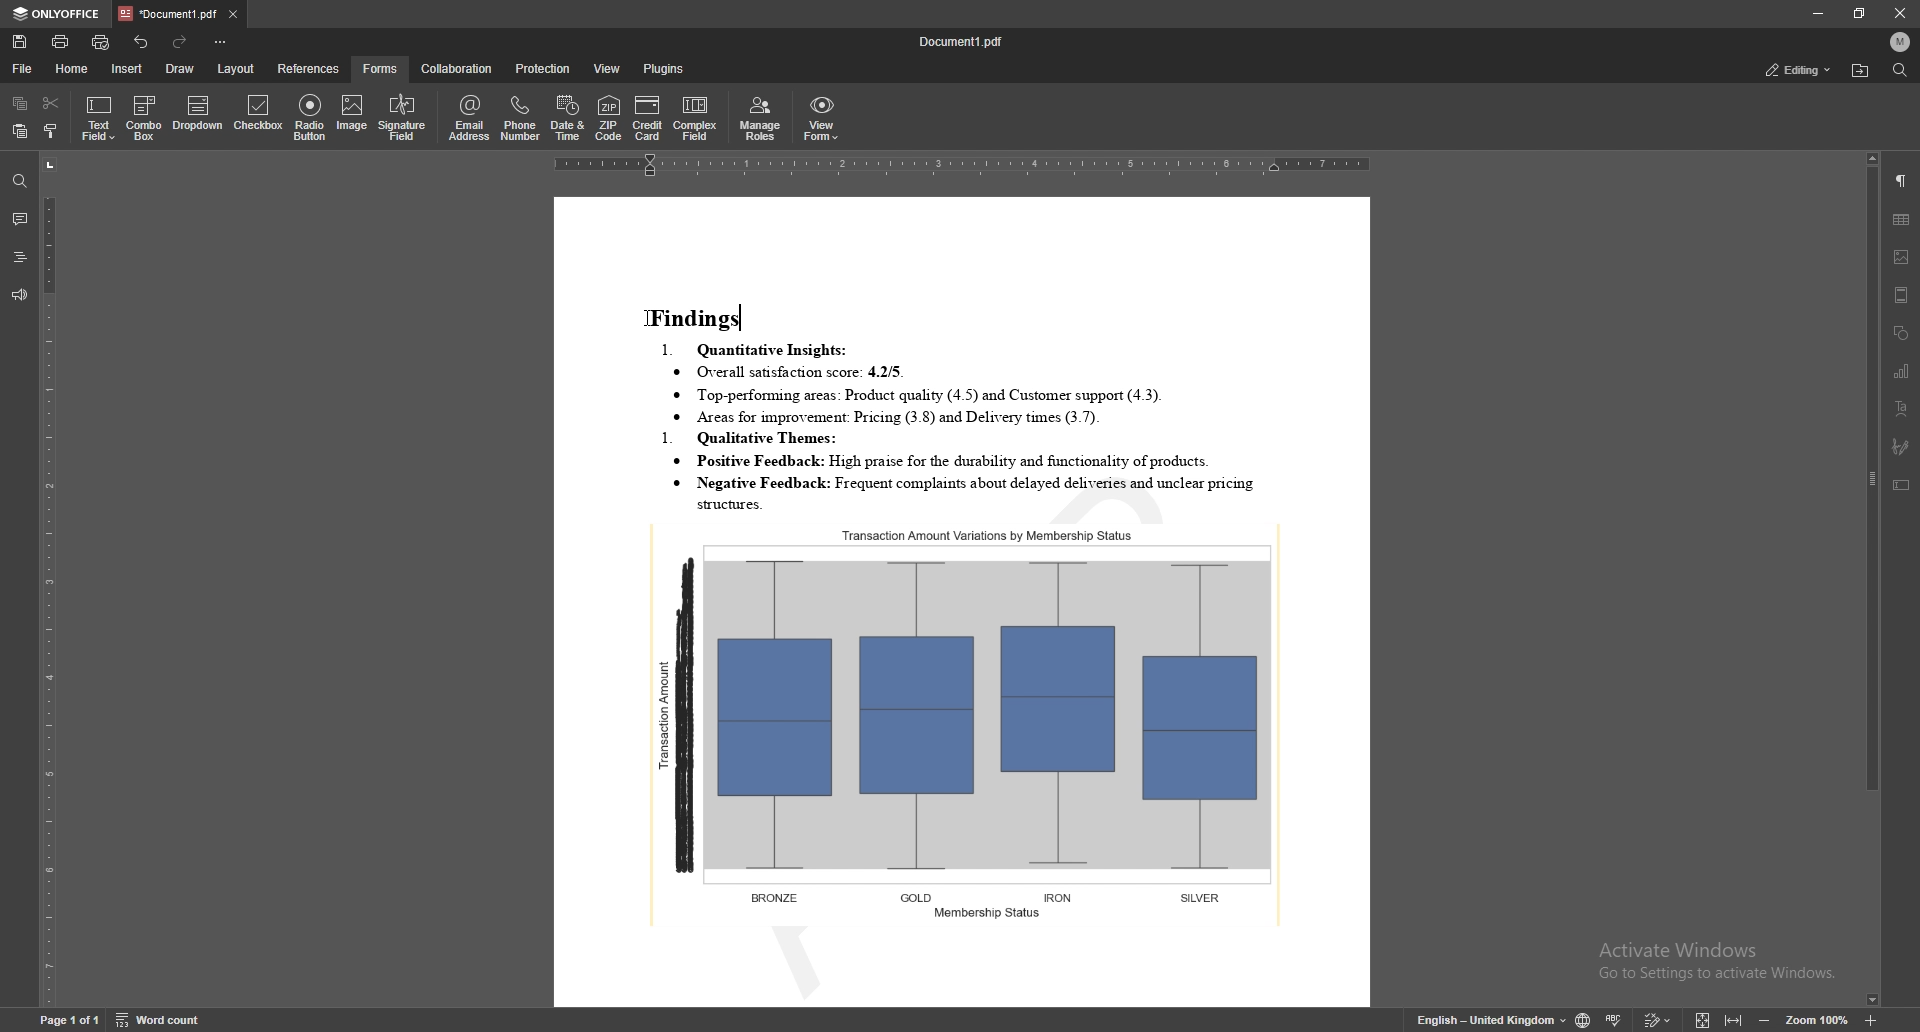 The height and width of the screenshot is (1032, 1920). I want to click on collaboration, so click(459, 67).